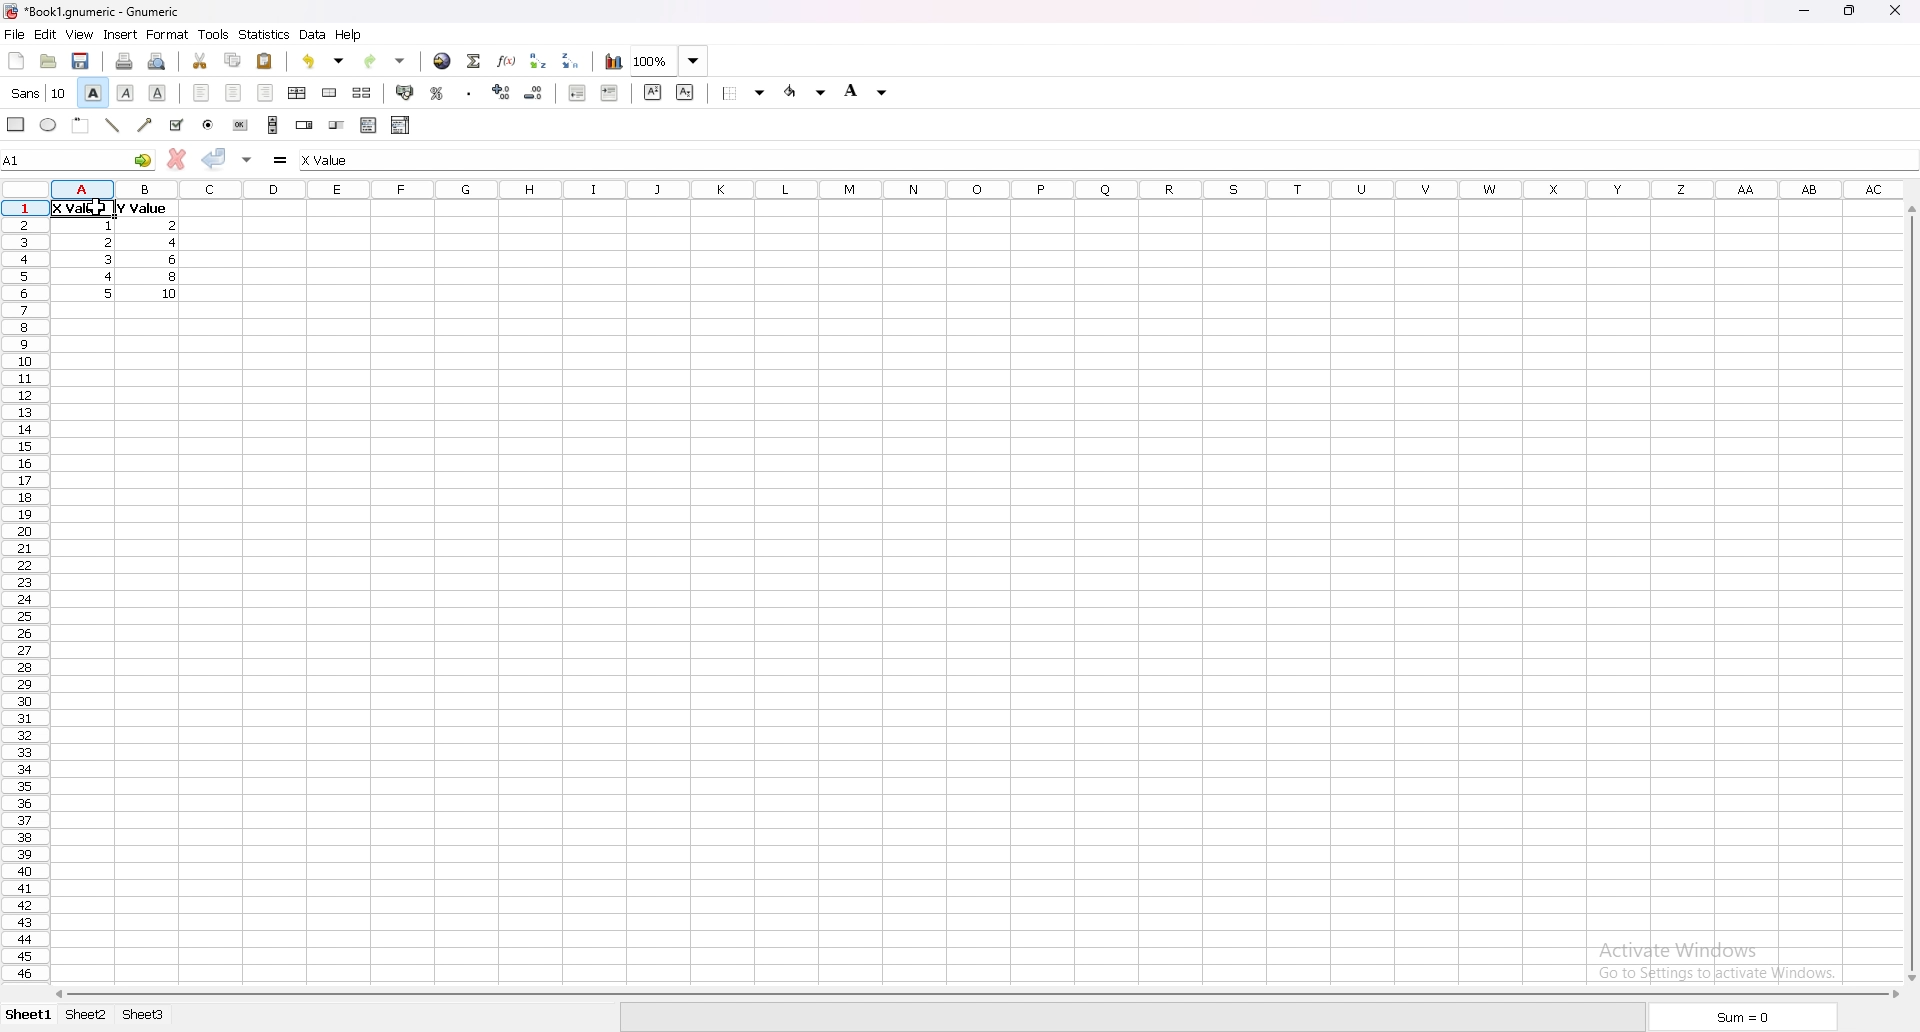  What do you see at coordinates (234, 92) in the screenshot?
I see `centre` at bounding box center [234, 92].